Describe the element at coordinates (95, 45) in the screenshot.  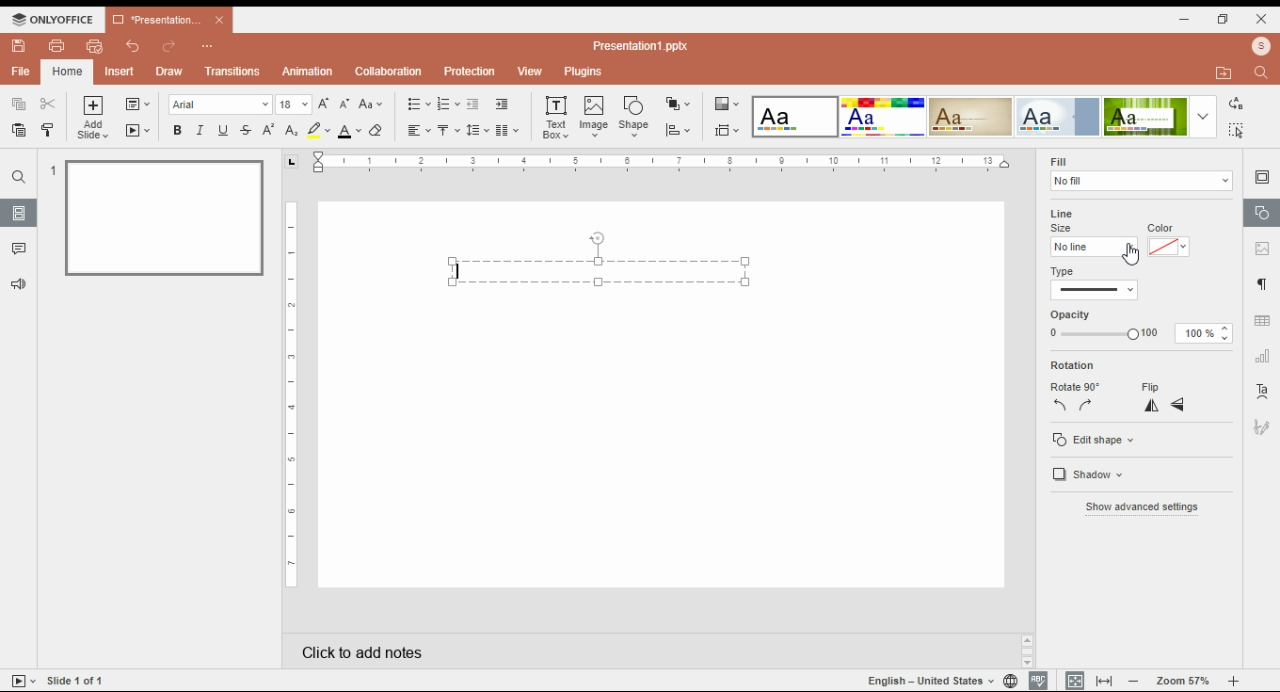
I see `quick print` at that location.